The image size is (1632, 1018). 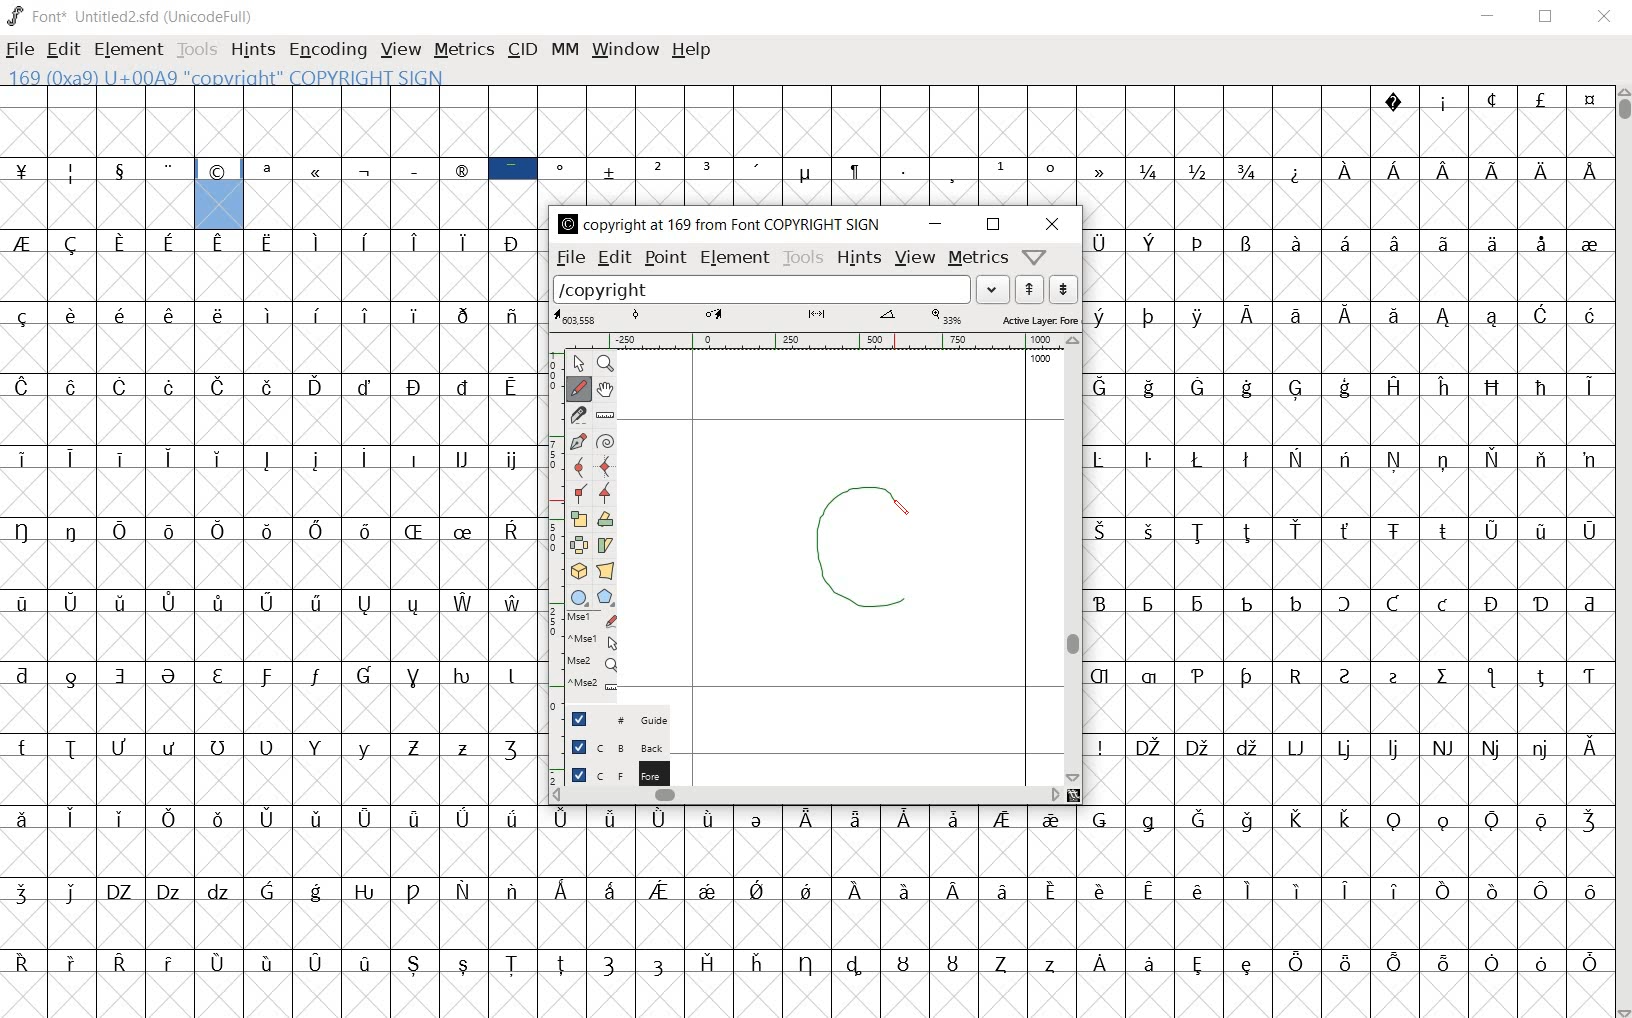 What do you see at coordinates (1062, 289) in the screenshot?
I see `show the previous word on the list` at bounding box center [1062, 289].